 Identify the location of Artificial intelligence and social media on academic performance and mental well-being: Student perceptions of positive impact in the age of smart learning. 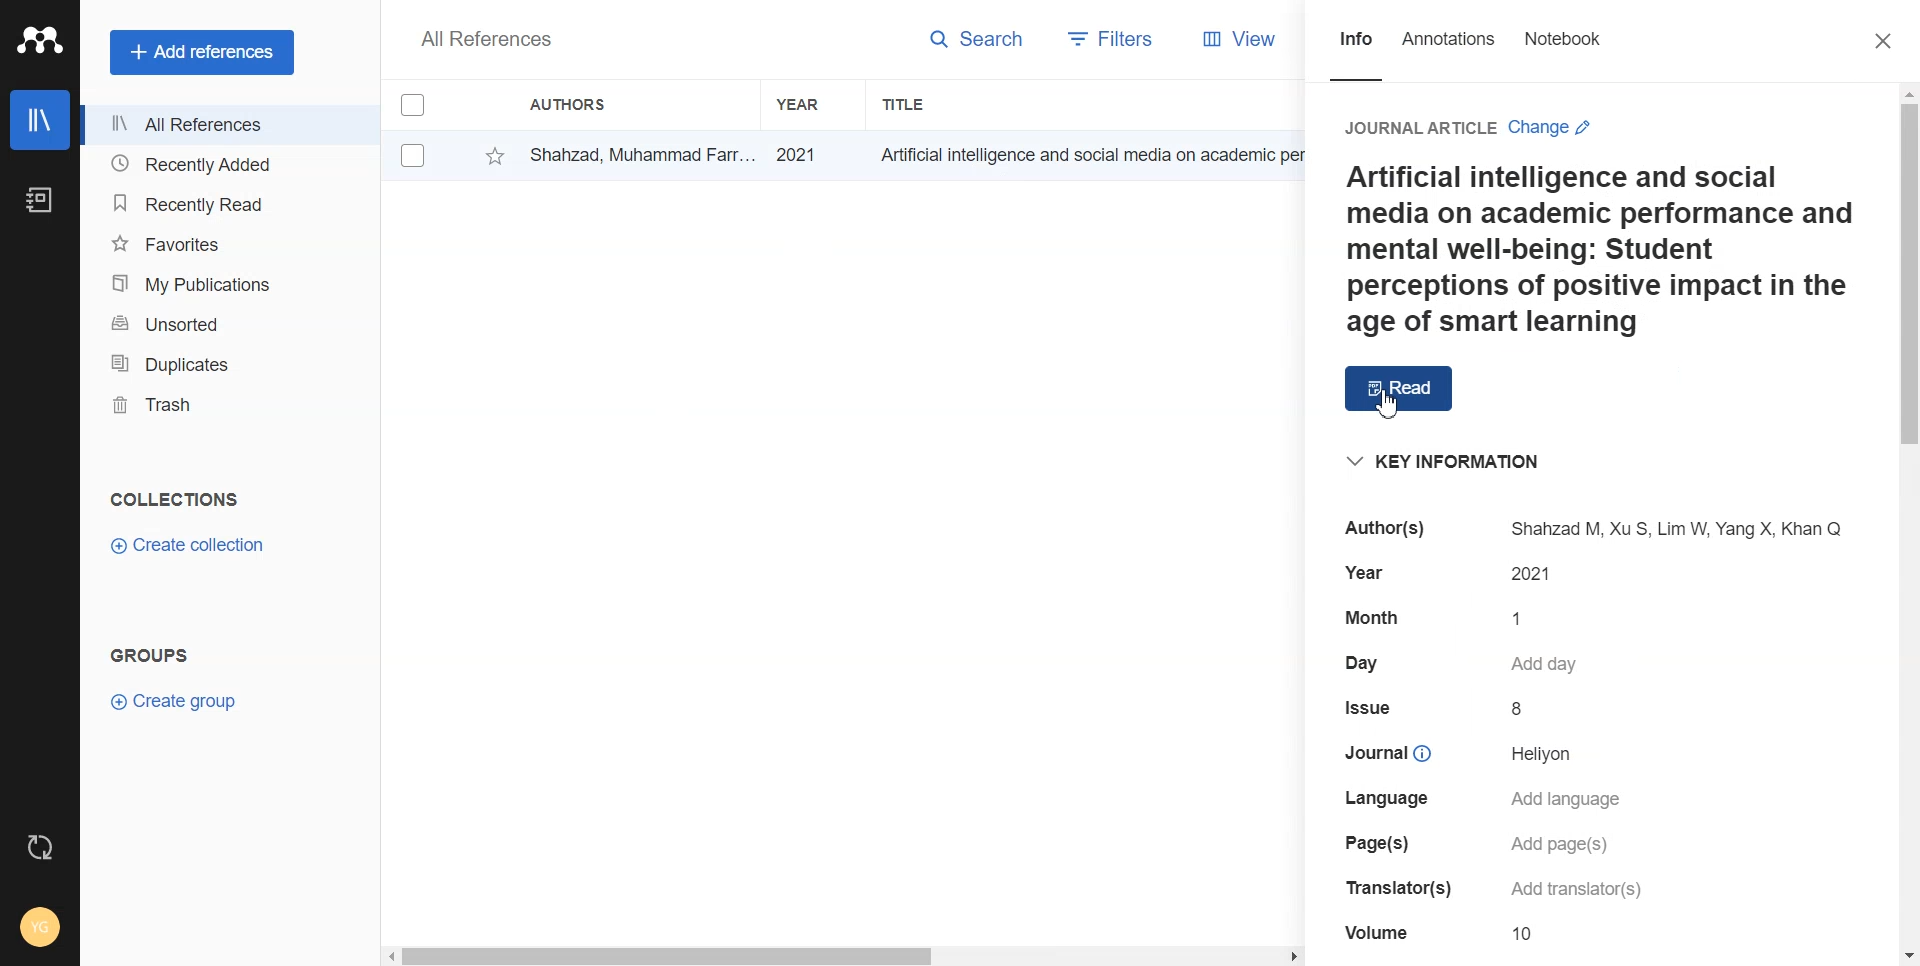
(1601, 249).